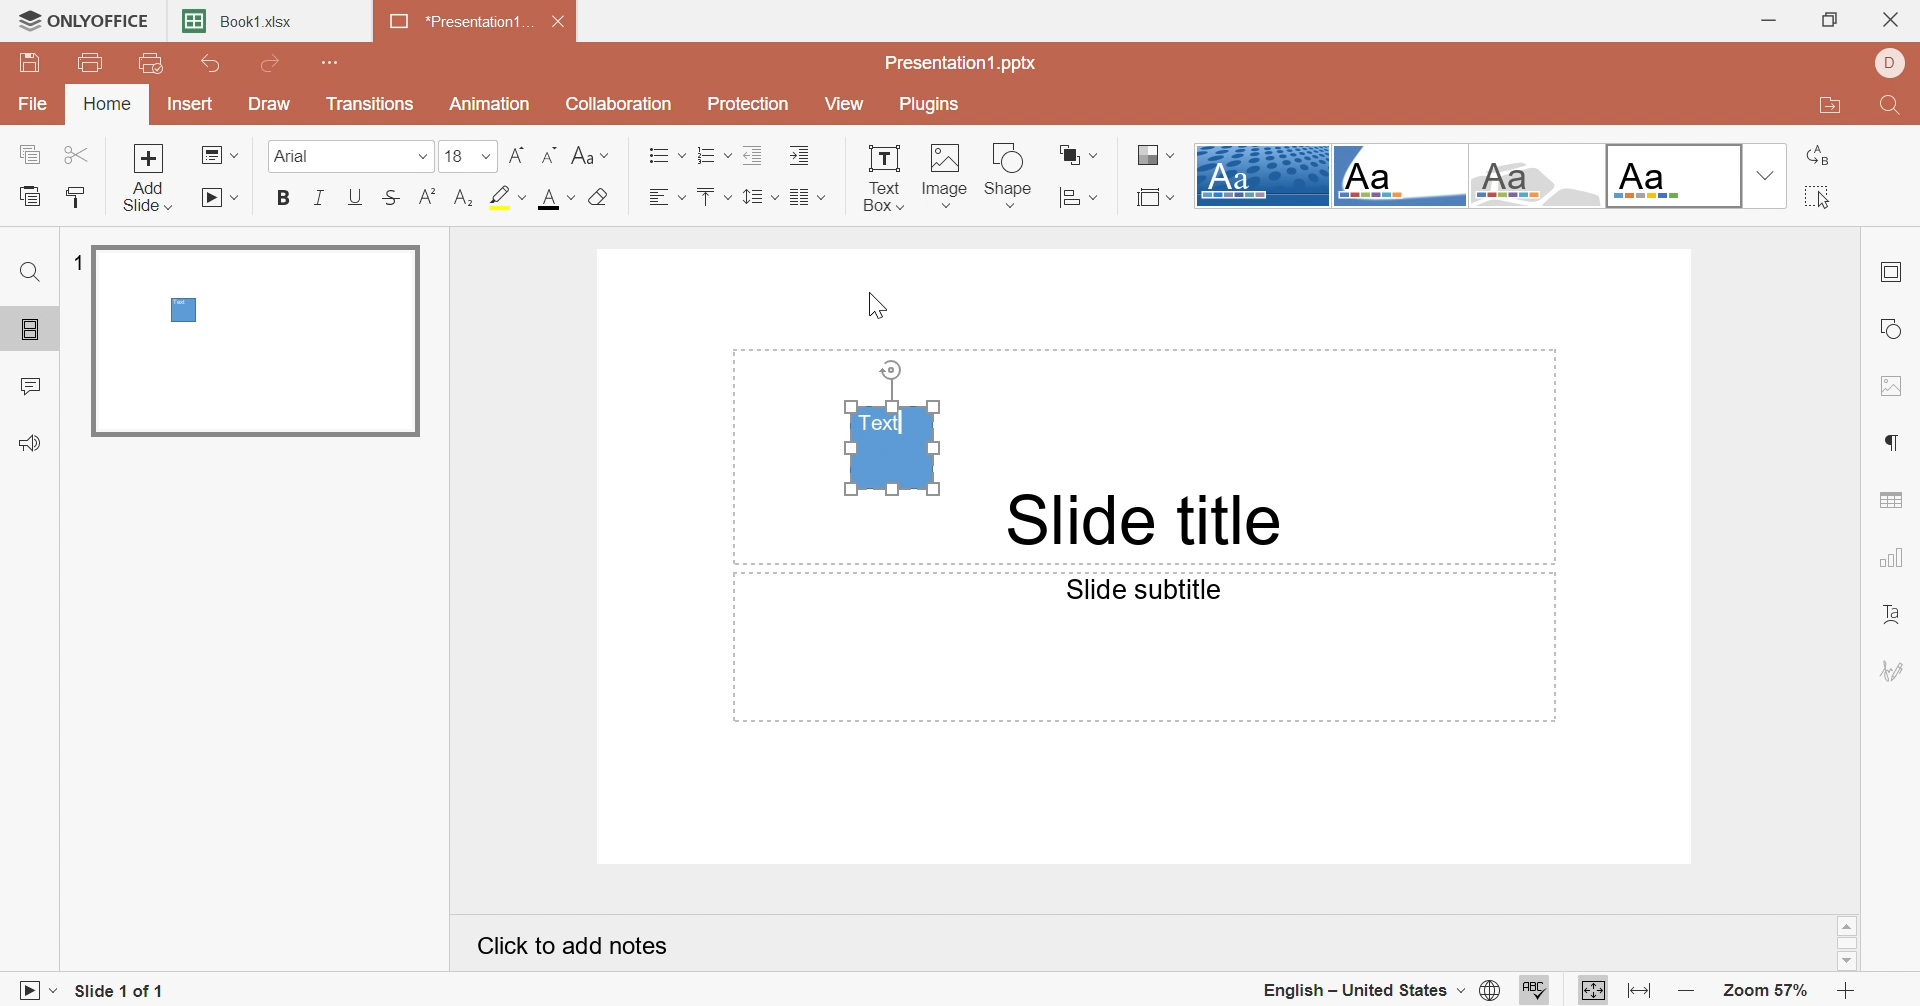 Image resolution: width=1920 pixels, height=1006 pixels. I want to click on Image settings, so click(1894, 381).